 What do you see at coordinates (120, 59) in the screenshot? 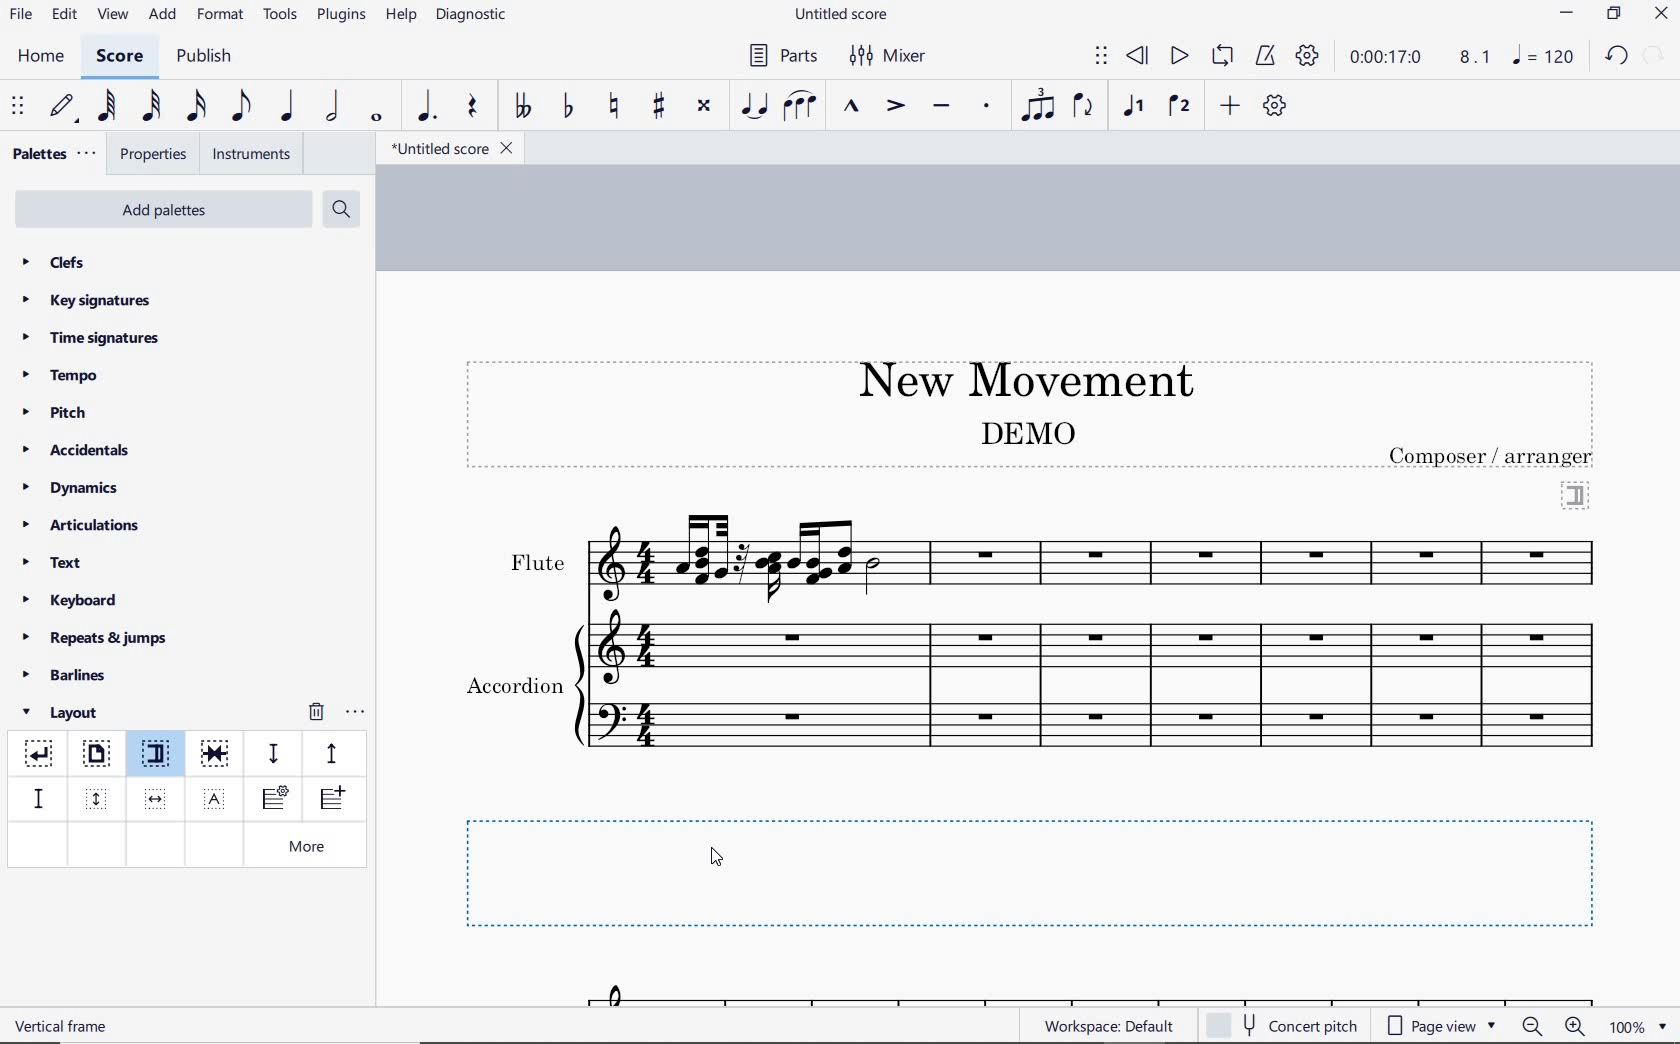
I see `score` at bounding box center [120, 59].